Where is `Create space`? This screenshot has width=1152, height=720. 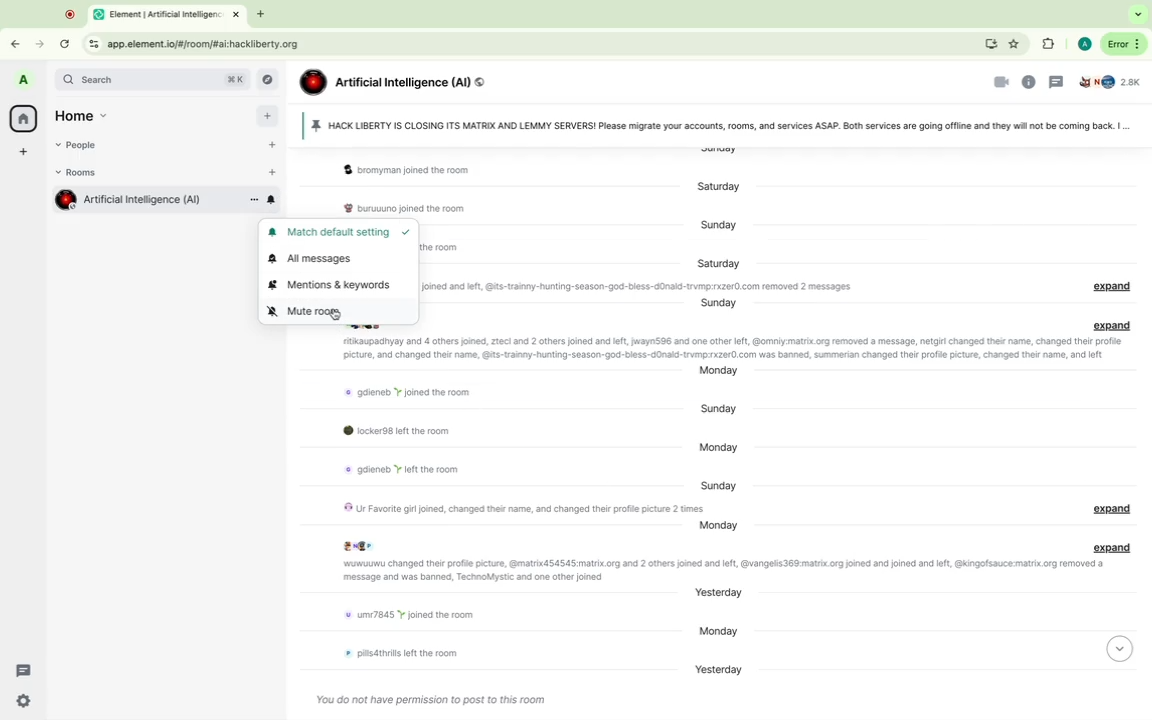 Create space is located at coordinates (24, 153).